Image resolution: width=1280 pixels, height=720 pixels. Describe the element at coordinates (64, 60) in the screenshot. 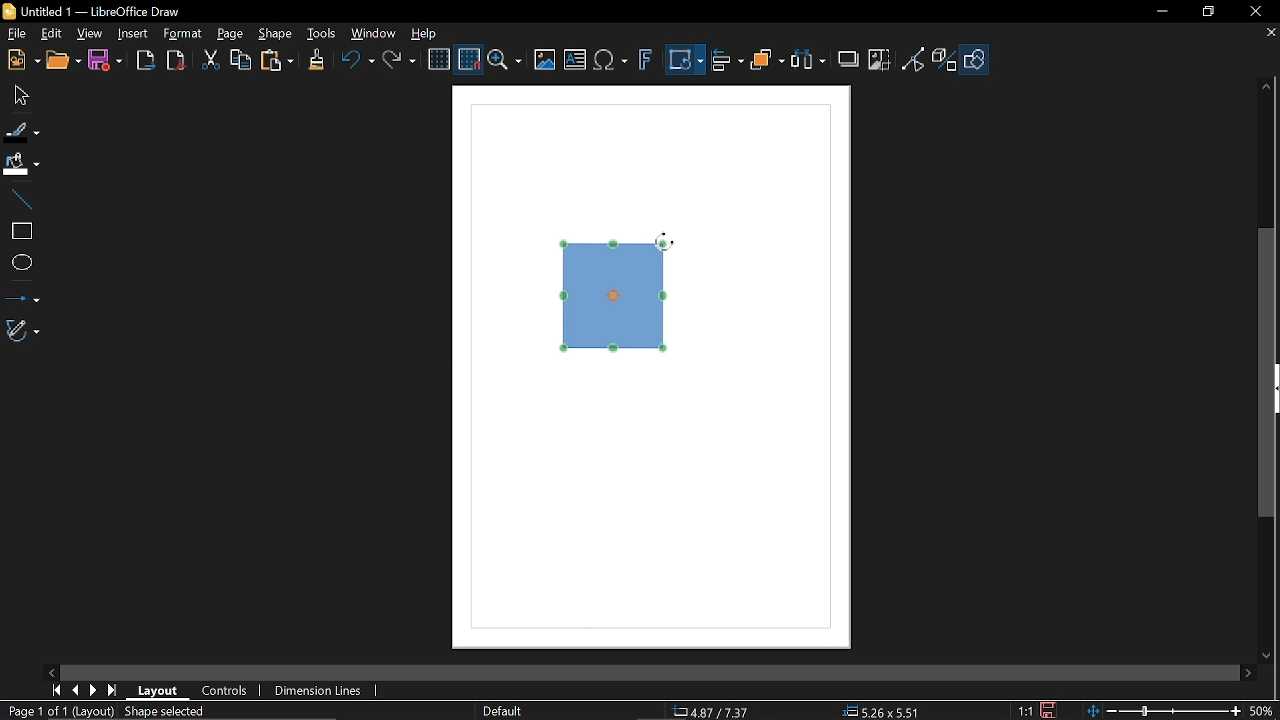

I see `Open` at that location.